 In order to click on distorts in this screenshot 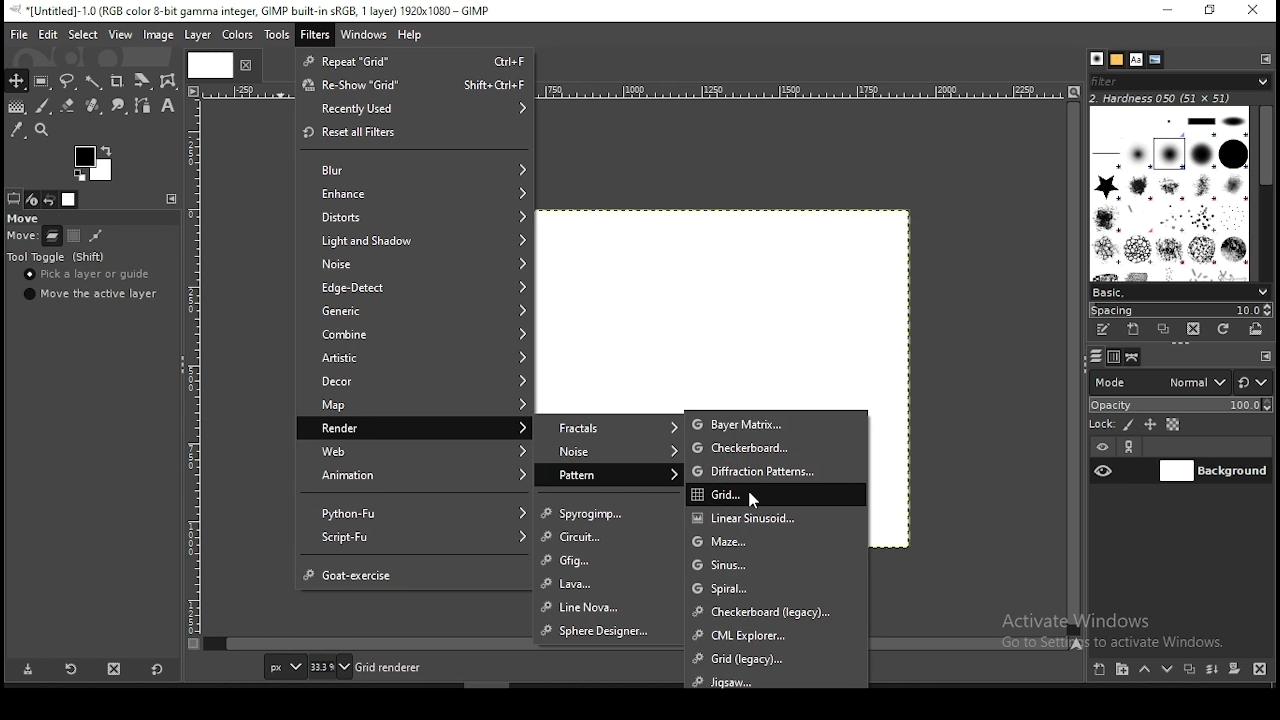, I will do `click(415, 215)`.